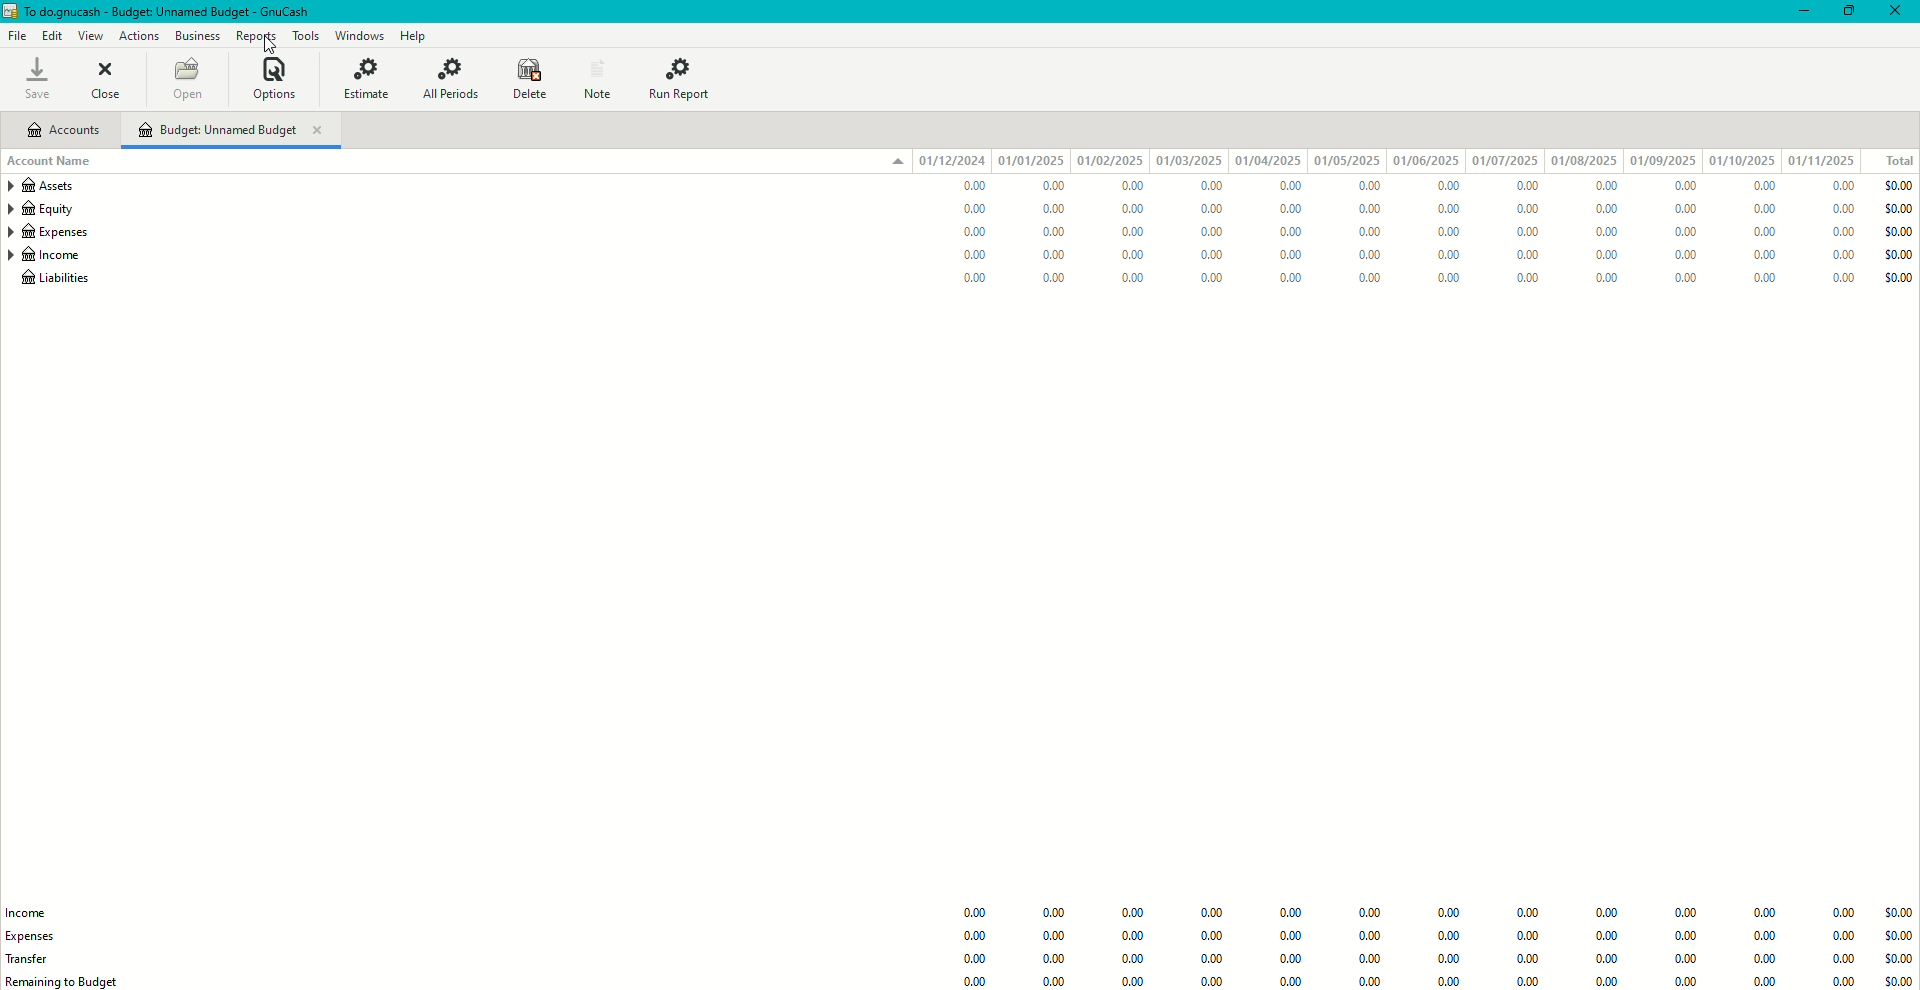 This screenshot has height=990, width=1920. Describe the element at coordinates (1682, 962) in the screenshot. I see `0.00` at that location.